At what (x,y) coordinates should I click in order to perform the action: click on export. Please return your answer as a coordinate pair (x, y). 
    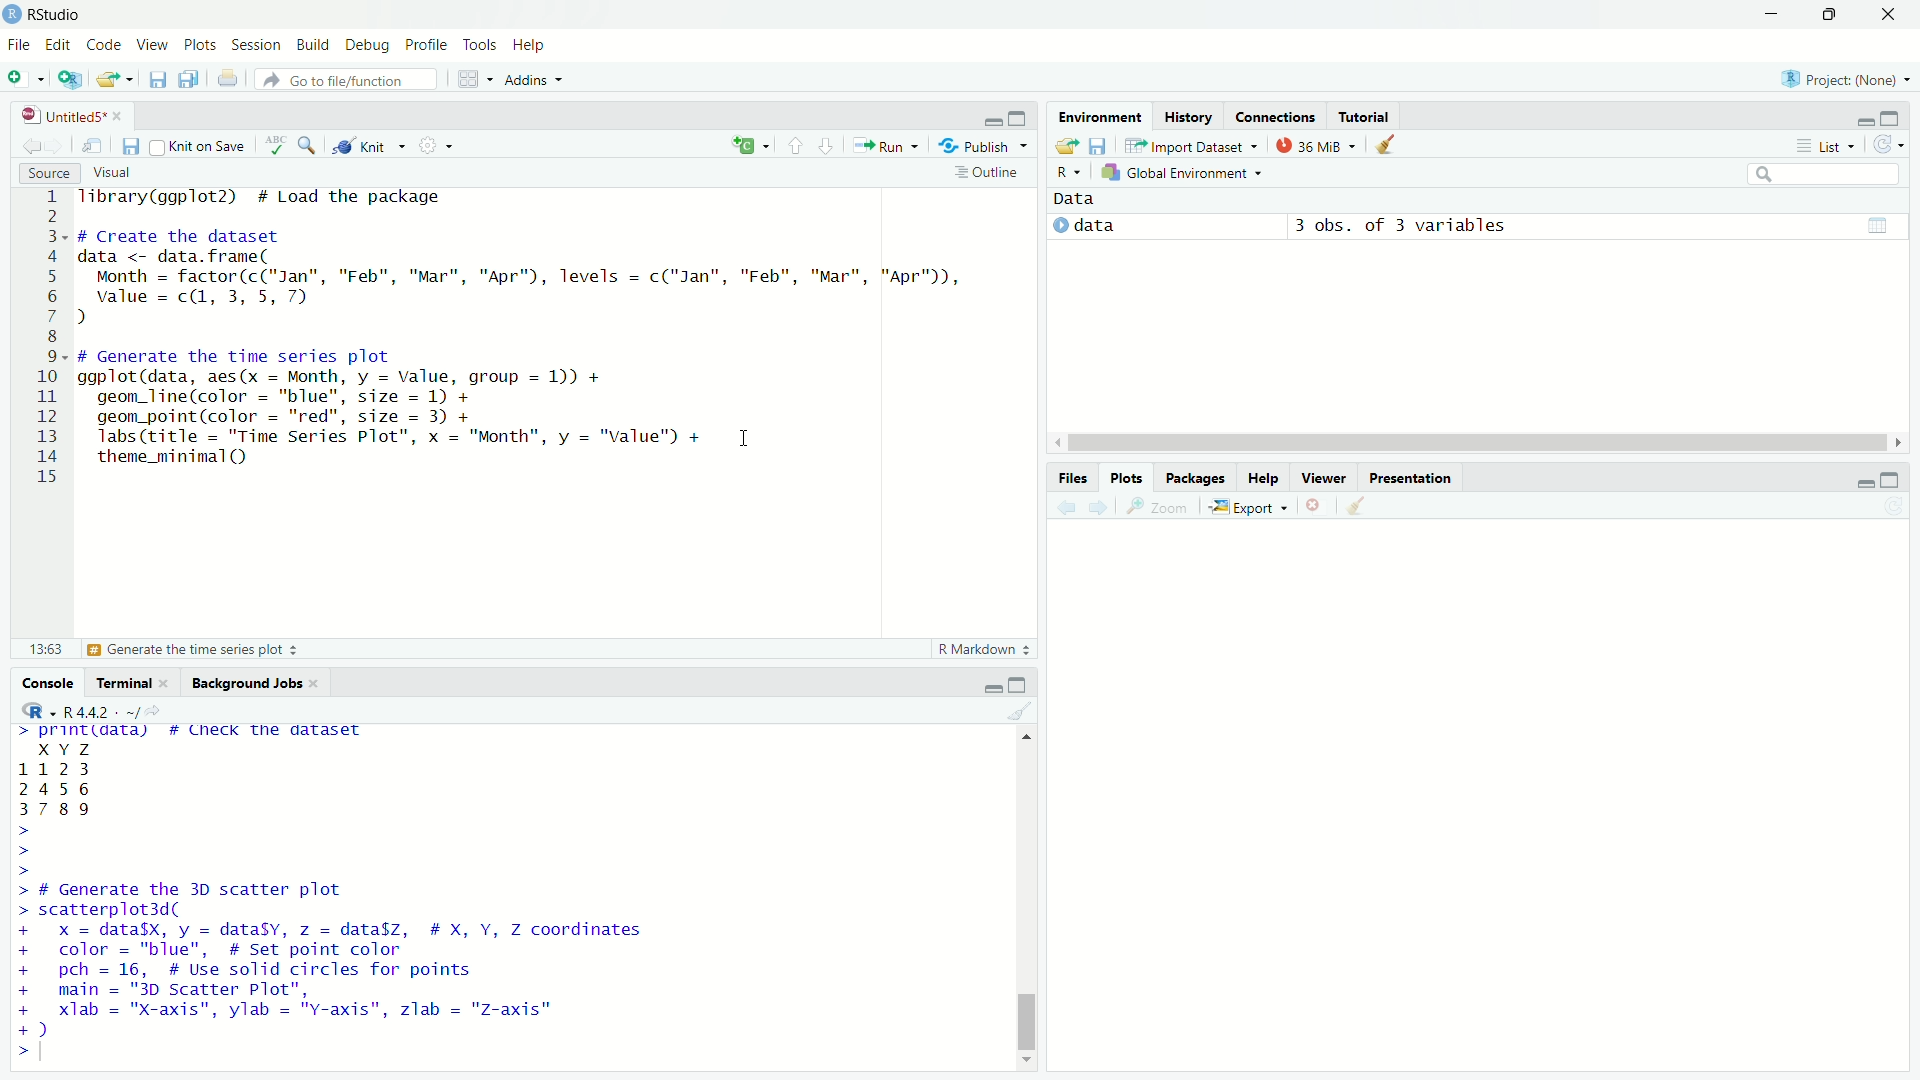
    Looking at the image, I should click on (1245, 505).